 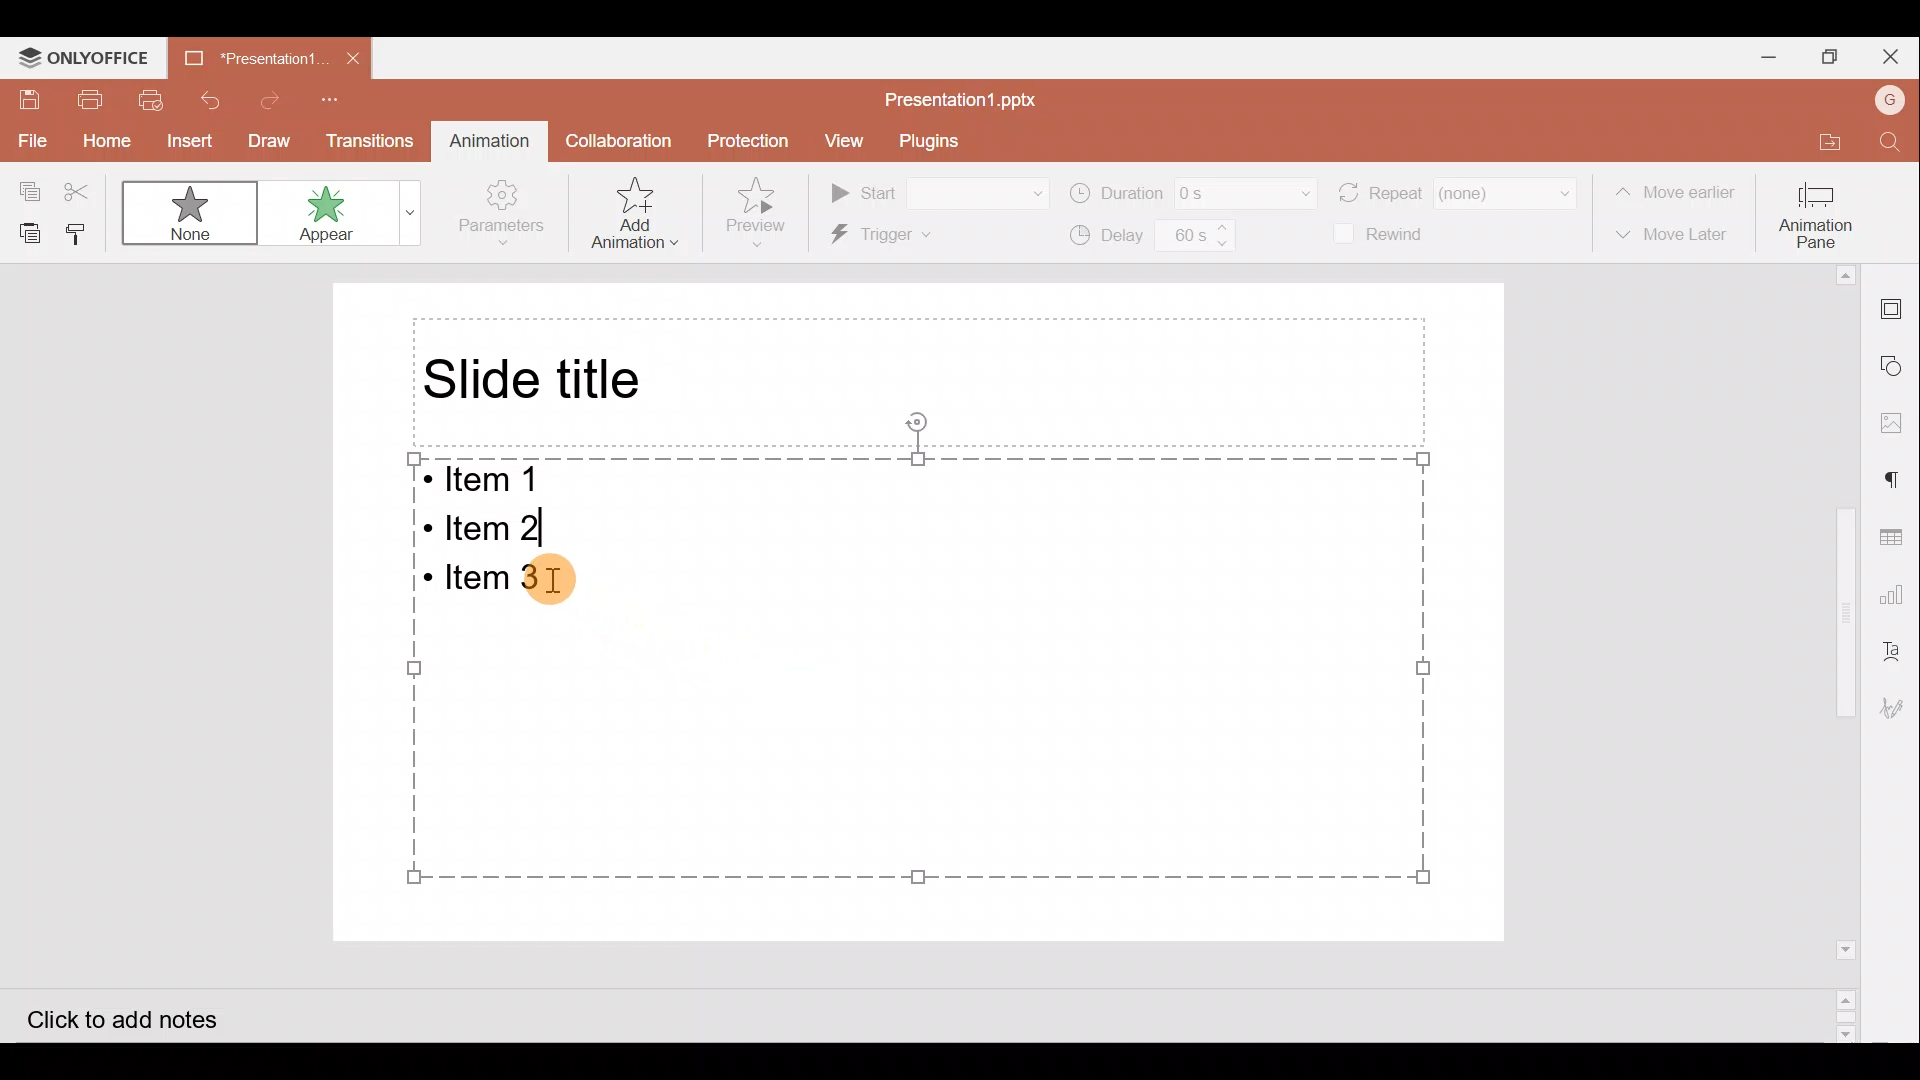 I want to click on Cursor on bulleted item 3, so click(x=560, y=593).